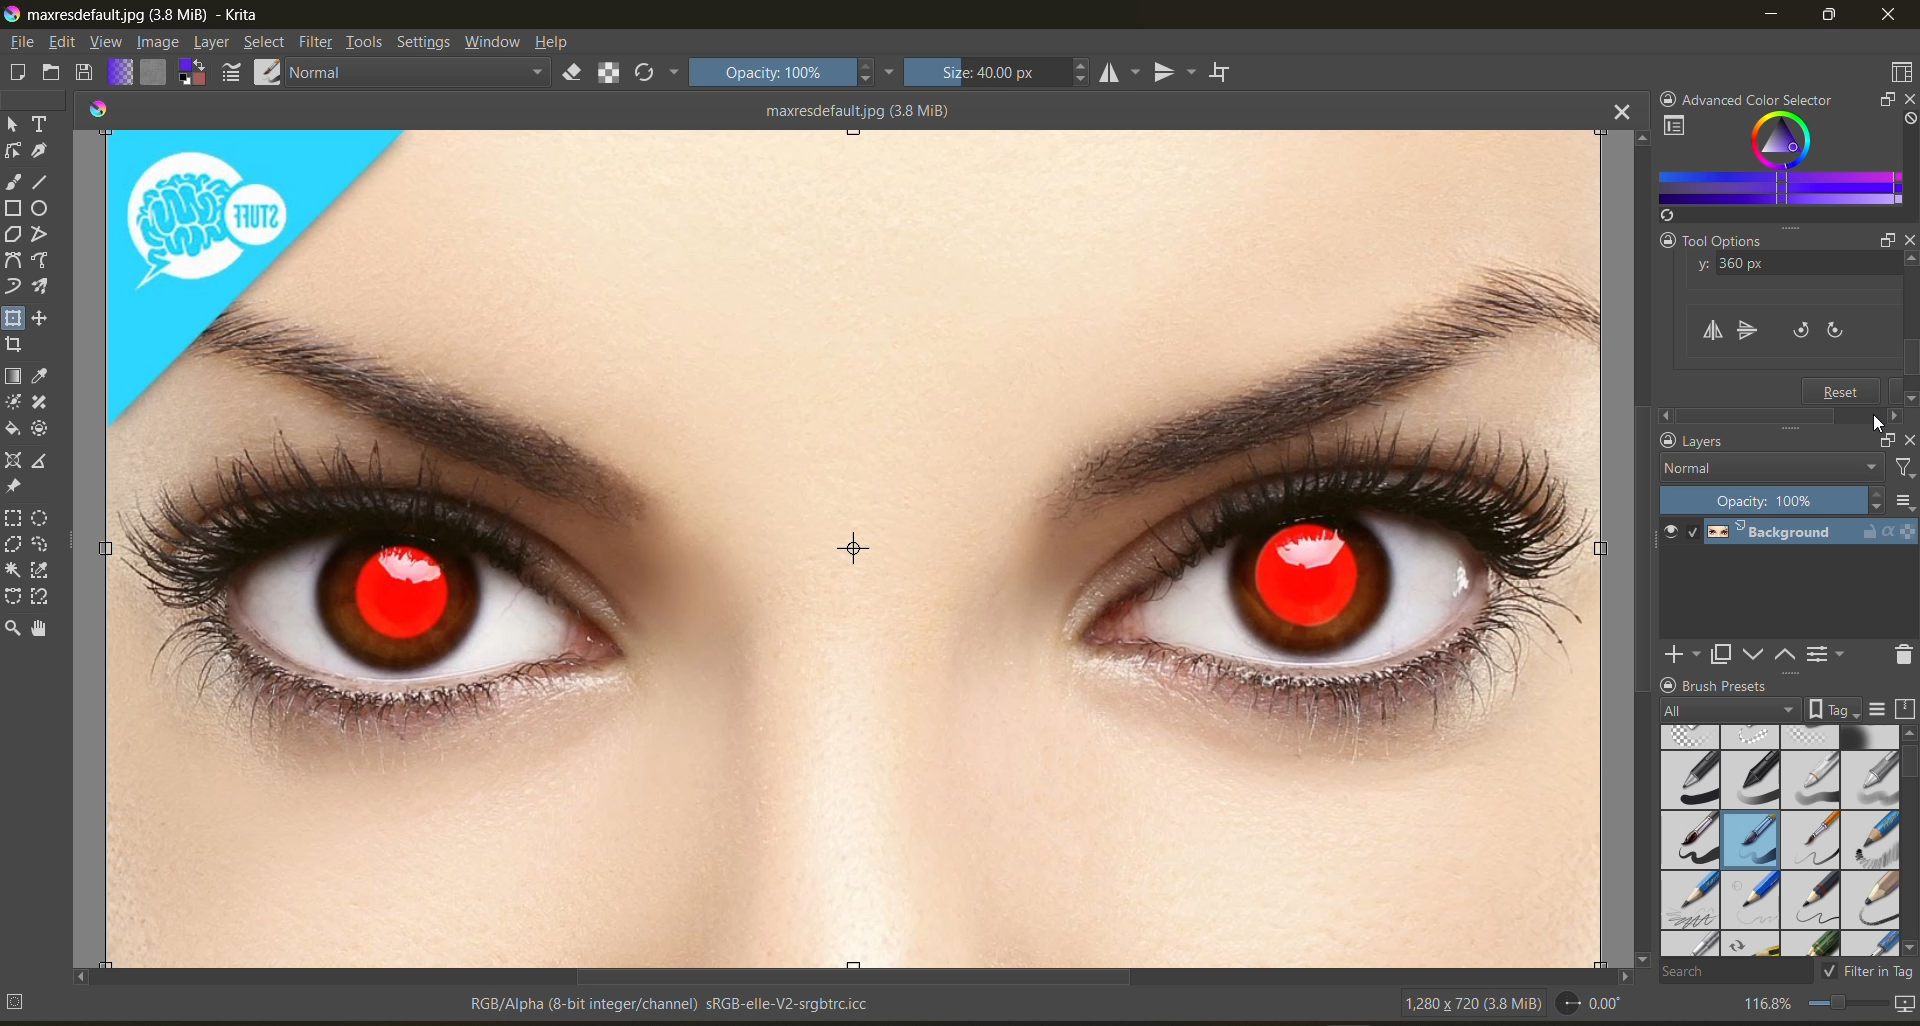 This screenshot has width=1920, height=1026. Describe the element at coordinates (265, 44) in the screenshot. I see `select` at that location.